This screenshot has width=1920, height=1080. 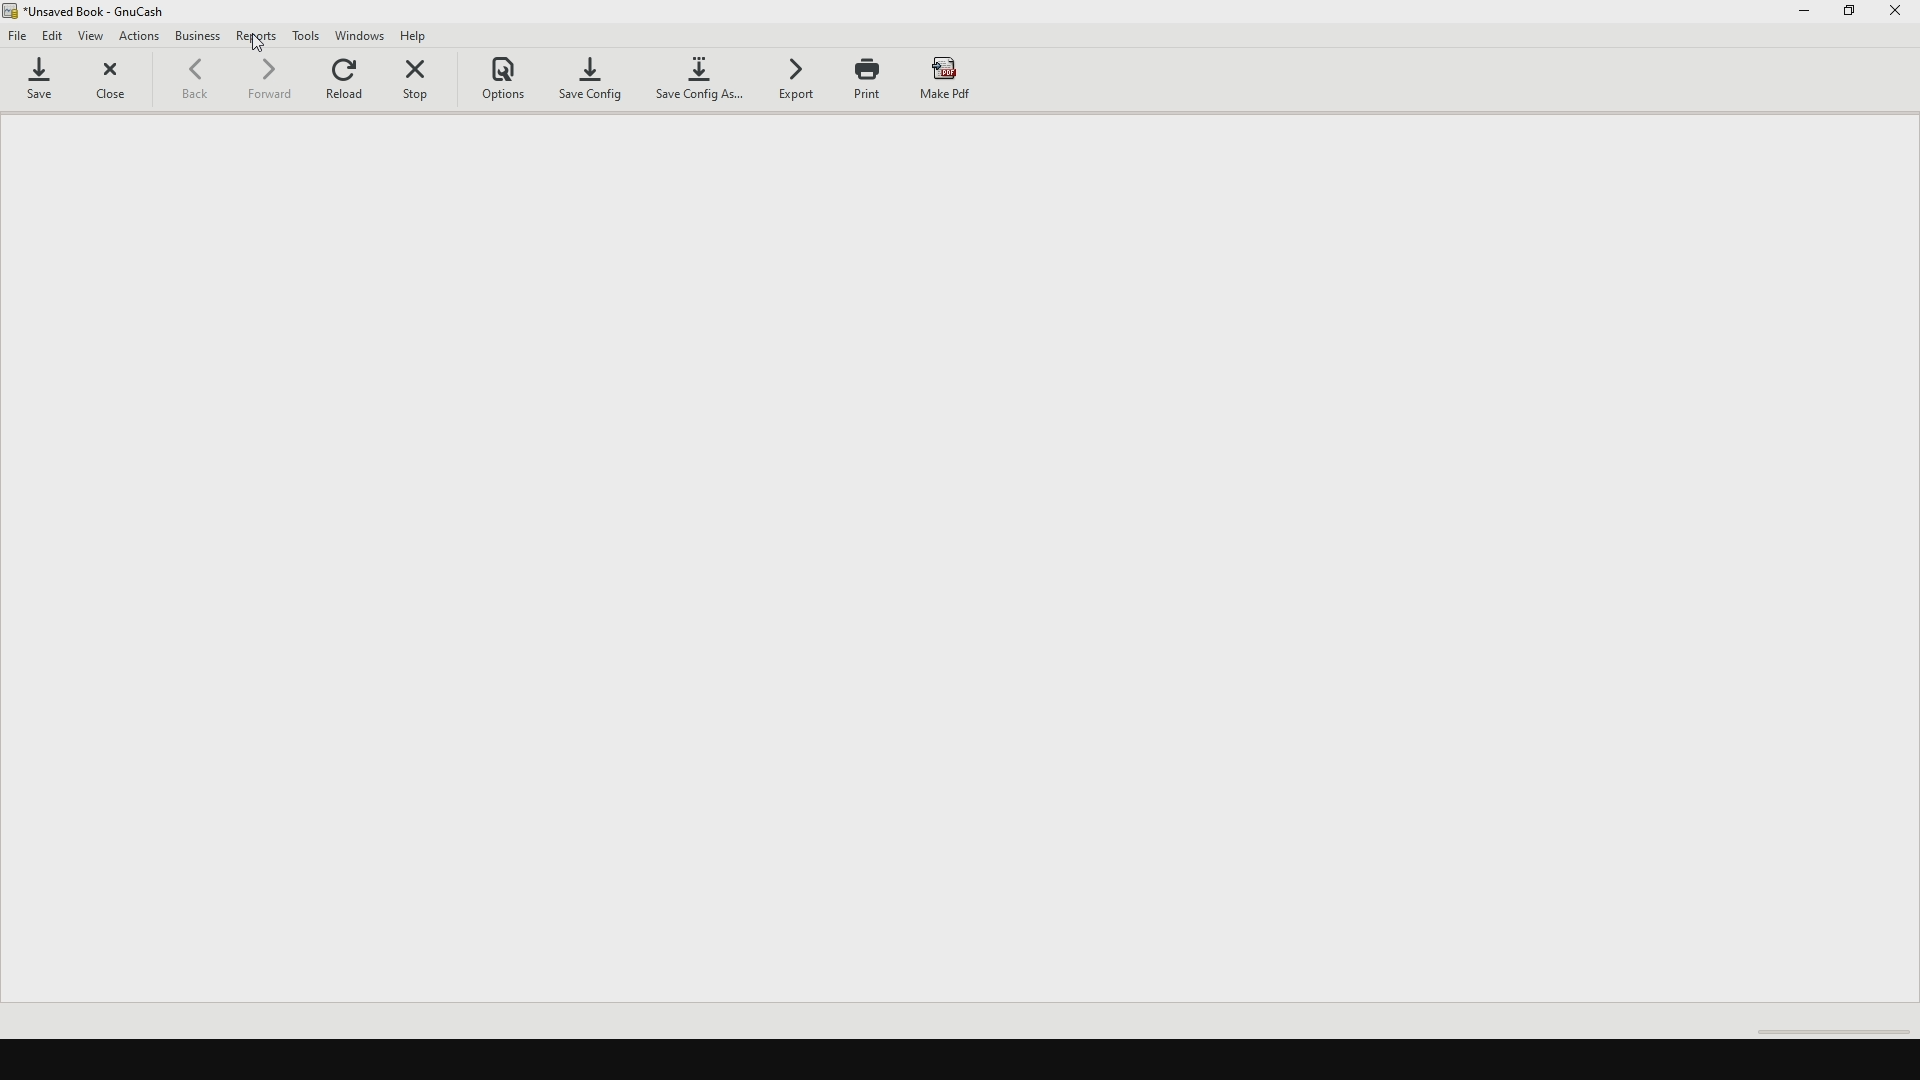 I want to click on tools, so click(x=308, y=36).